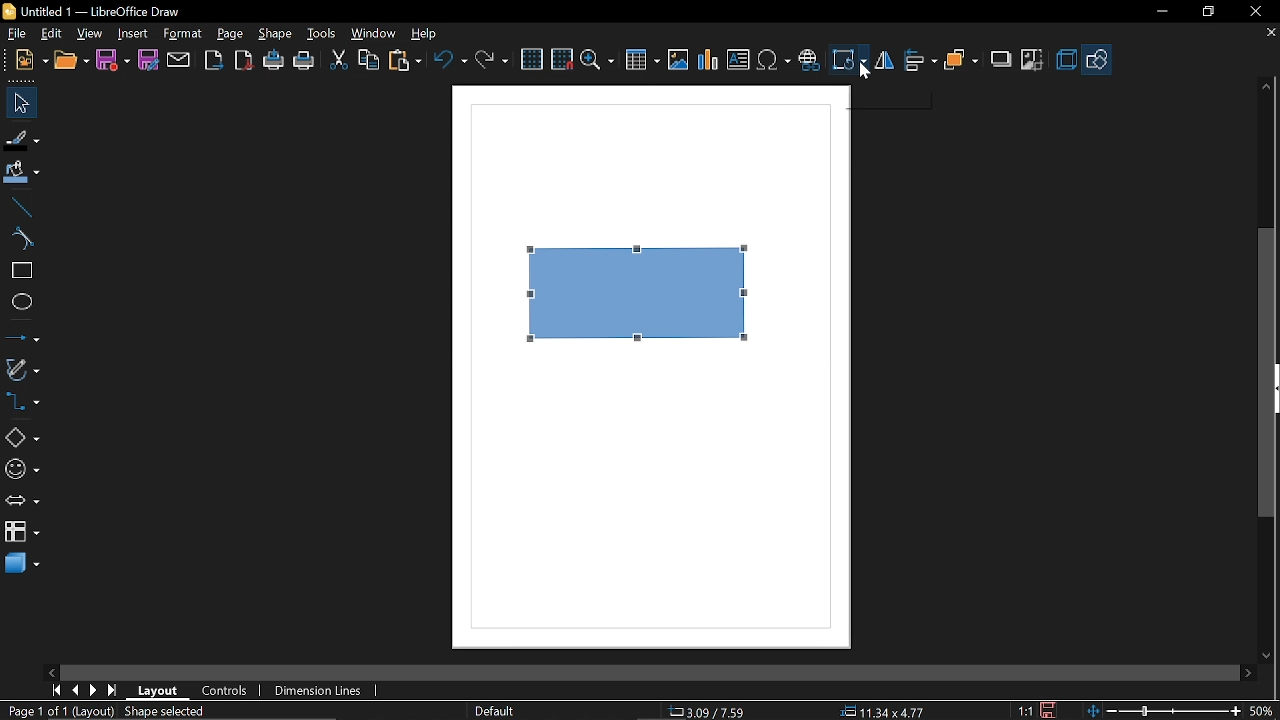 Image resolution: width=1280 pixels, height=720 pixels. Describe the element at coordinates (707, 60) in the screenshot. I see `Insert chart` at that location.